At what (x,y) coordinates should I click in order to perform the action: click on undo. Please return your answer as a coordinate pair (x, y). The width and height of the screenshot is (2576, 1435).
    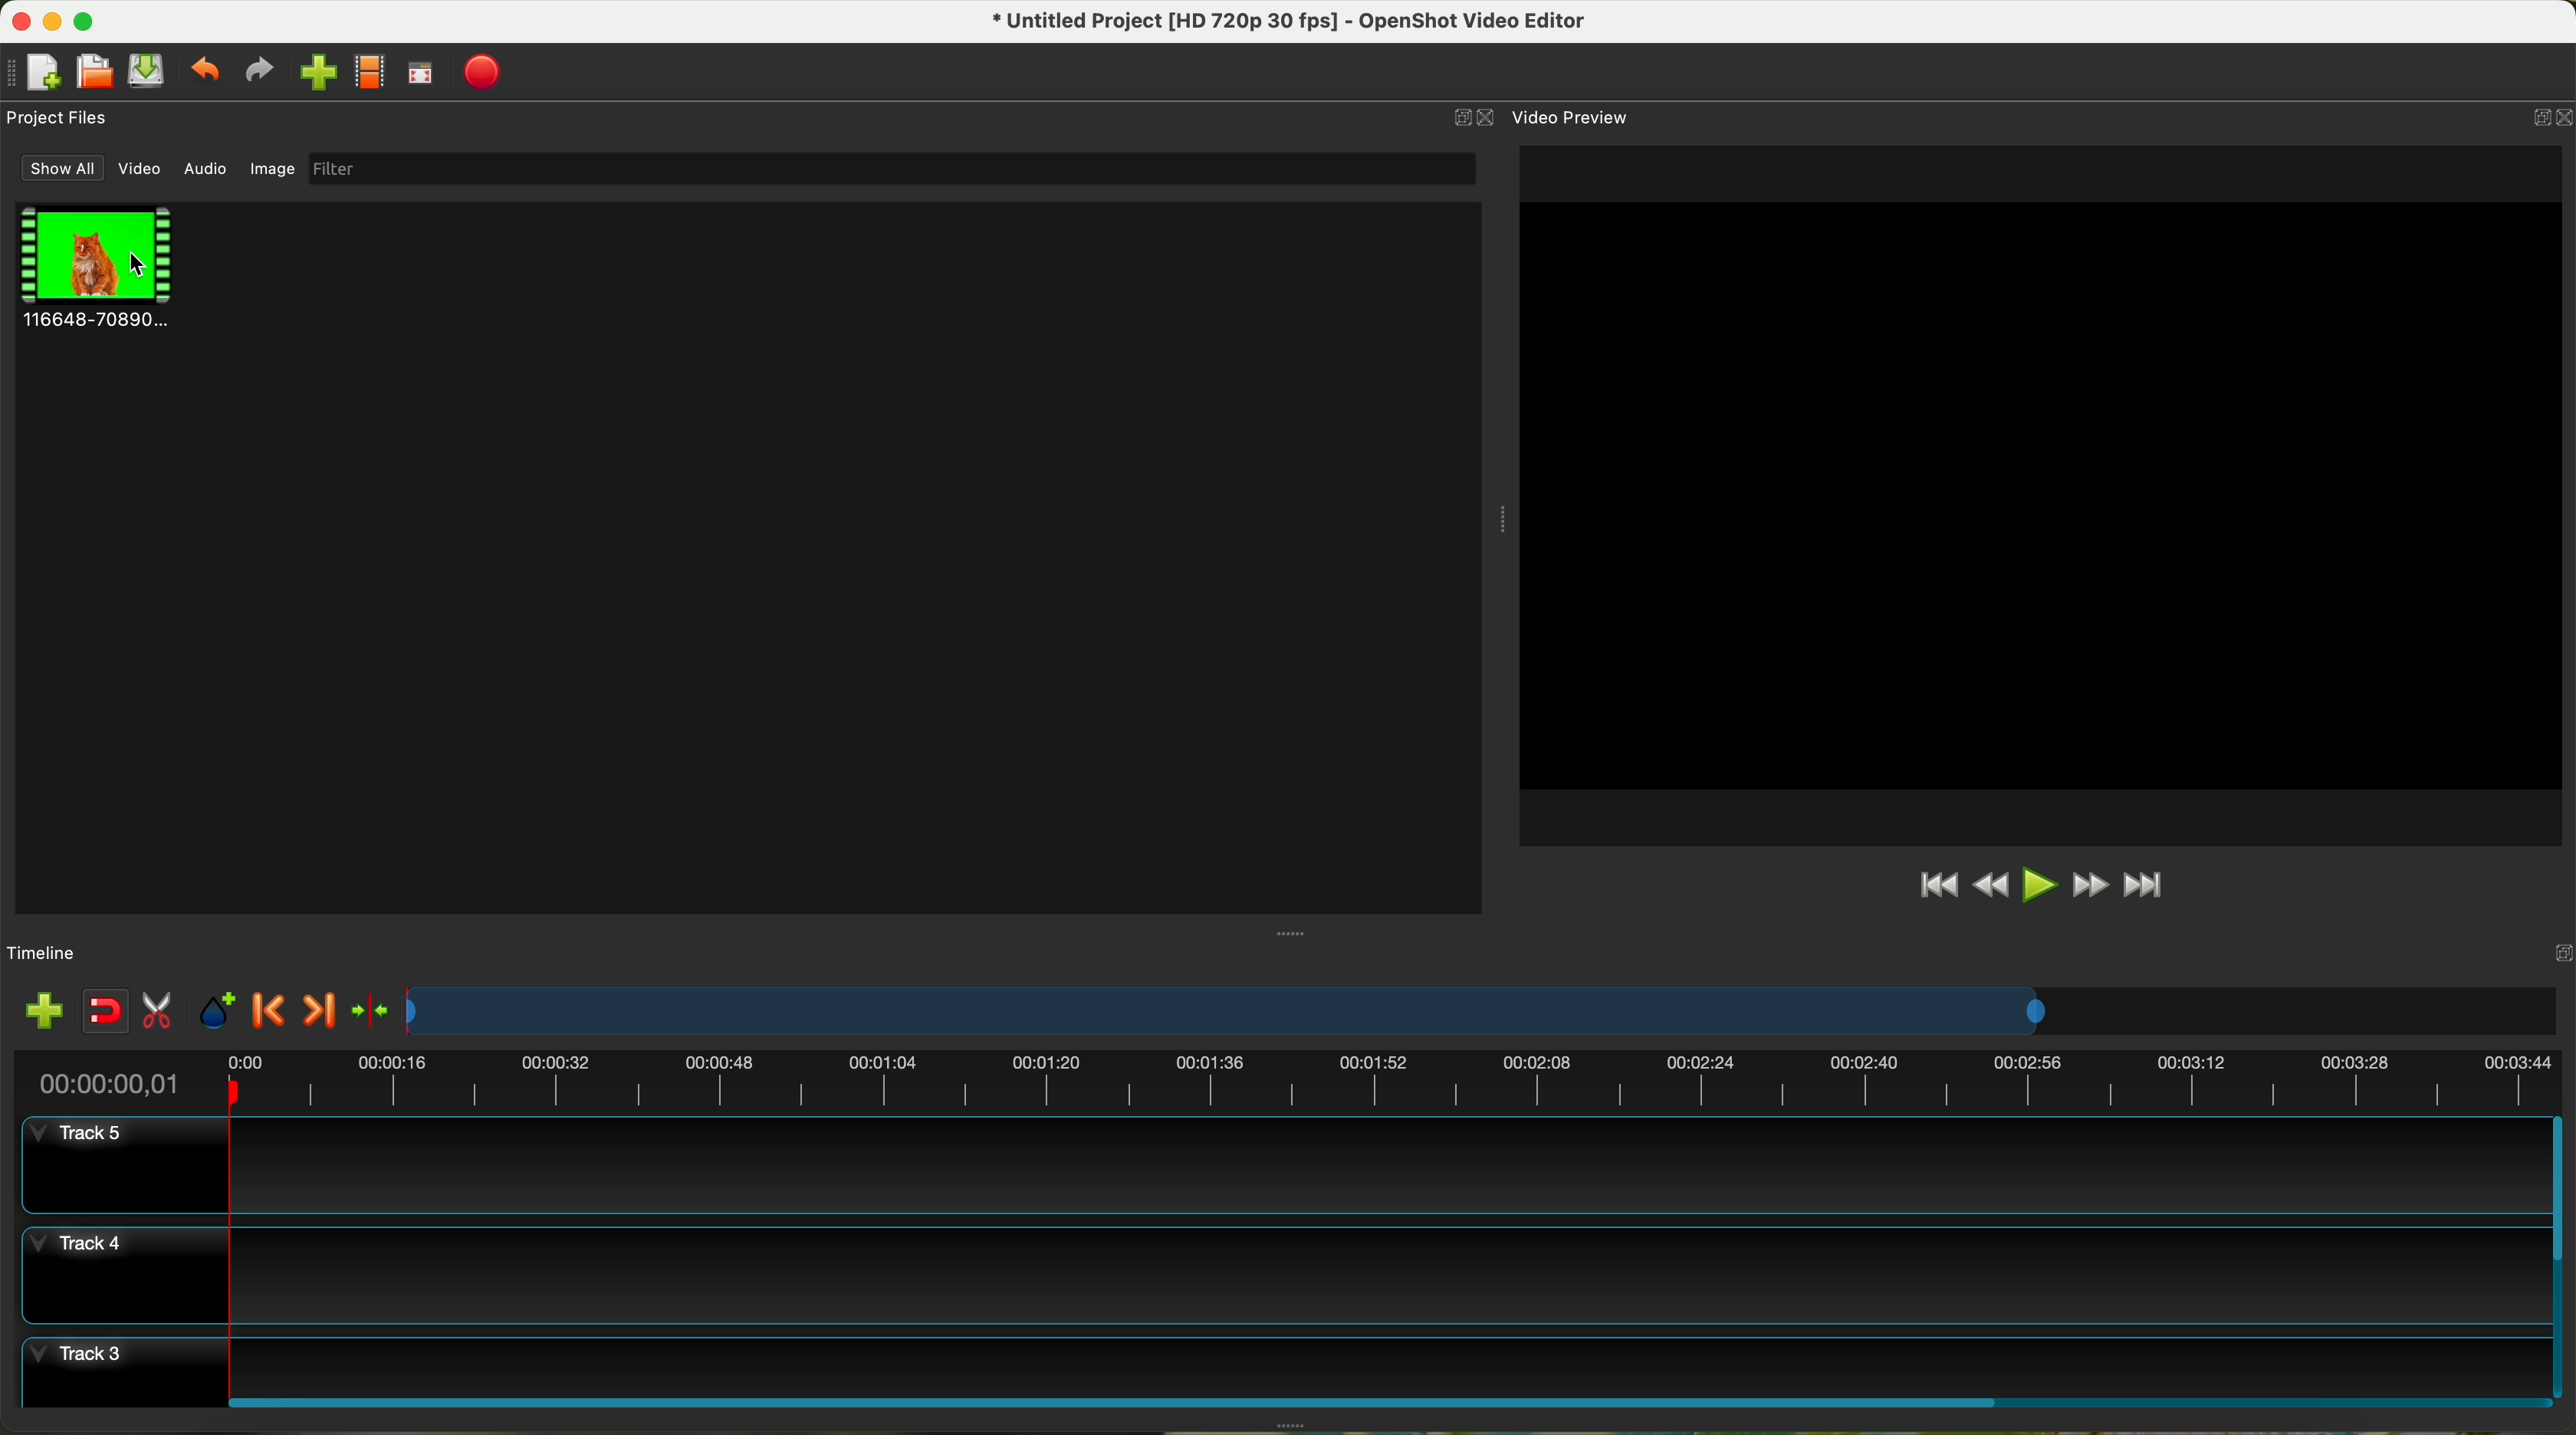
    Looking at the image, I should click on (203, 68).